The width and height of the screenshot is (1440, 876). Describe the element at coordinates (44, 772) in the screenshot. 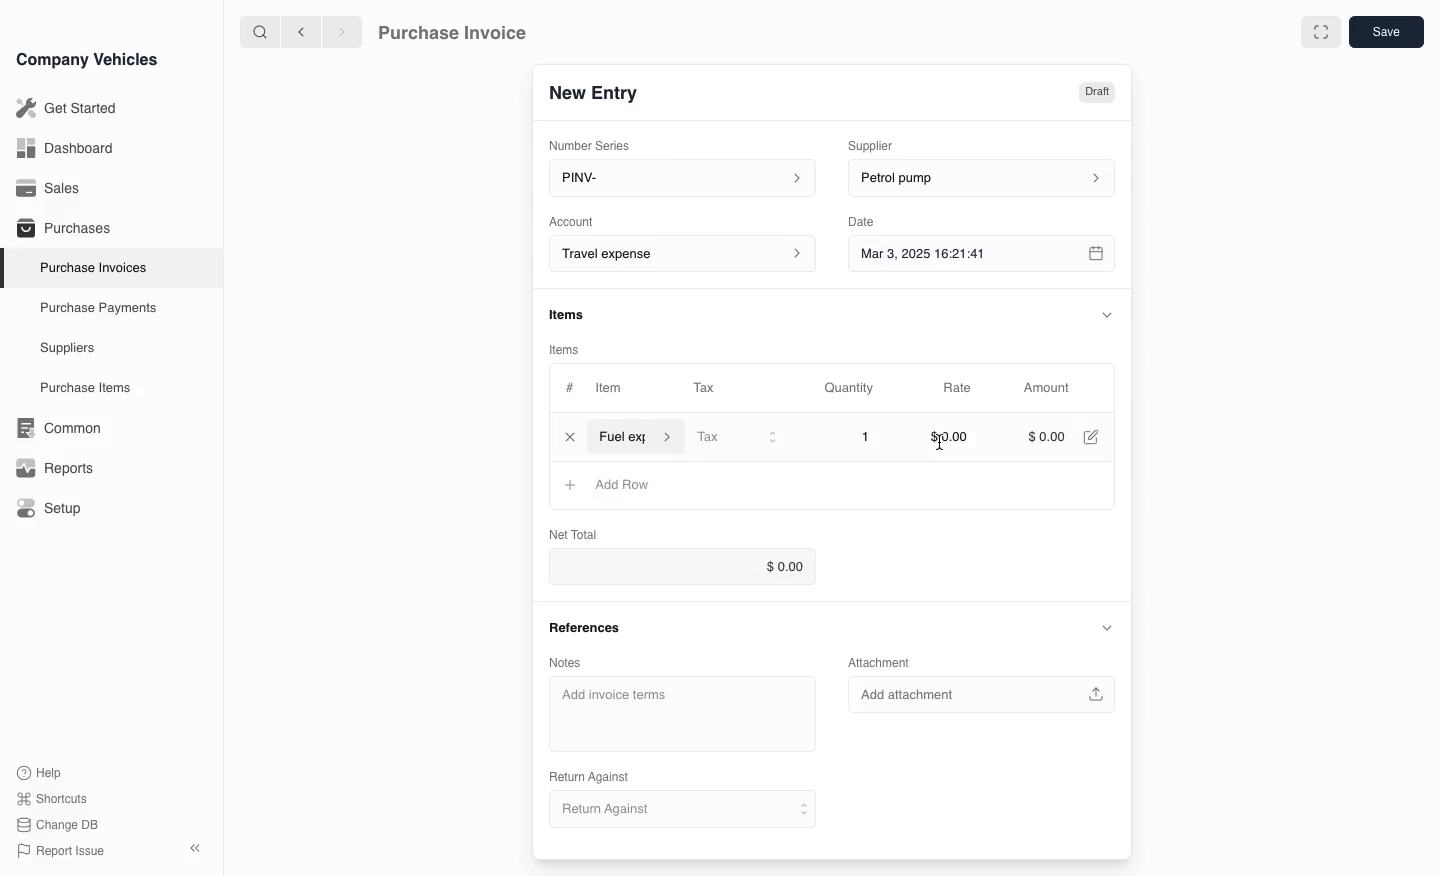

I see `Help` at that location.